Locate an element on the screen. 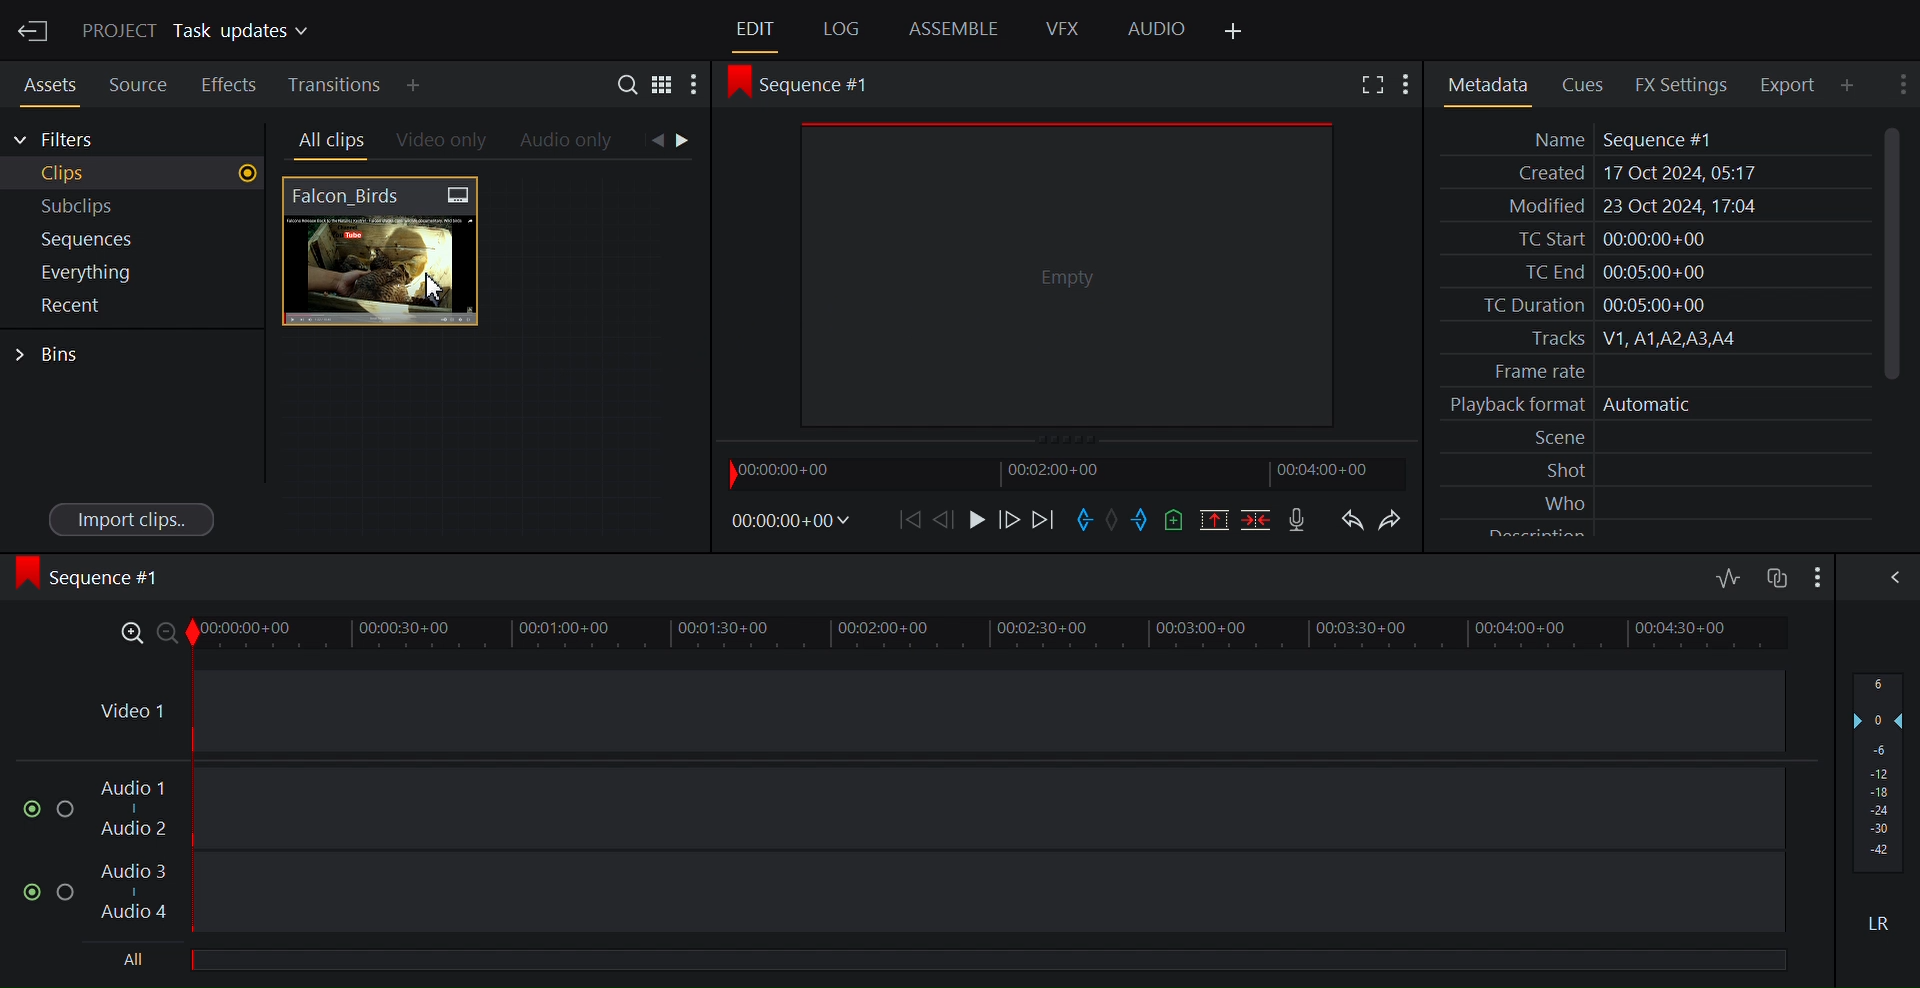 This screenshot has width=1920, height=988. Name is located at coordinates (1653, 139).